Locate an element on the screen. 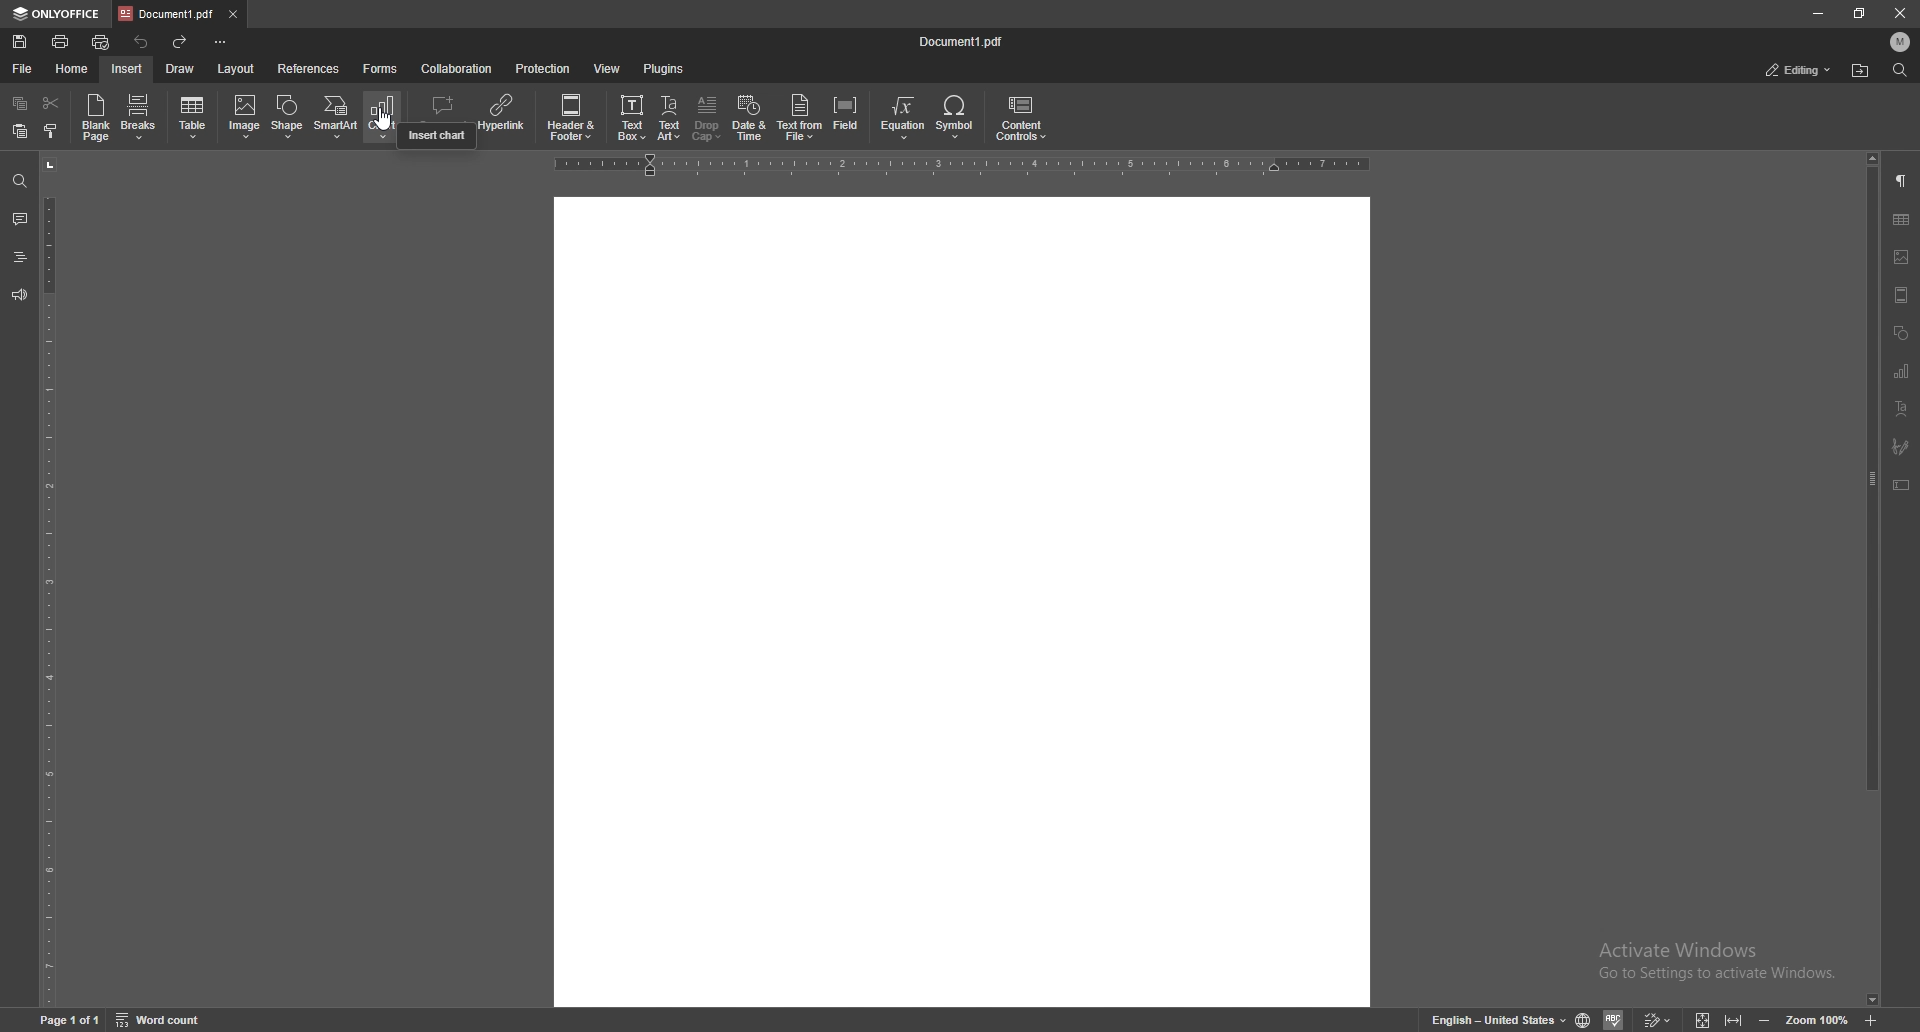 The image size is (1920, 1032). date and time is located at coordinates (574, 117).